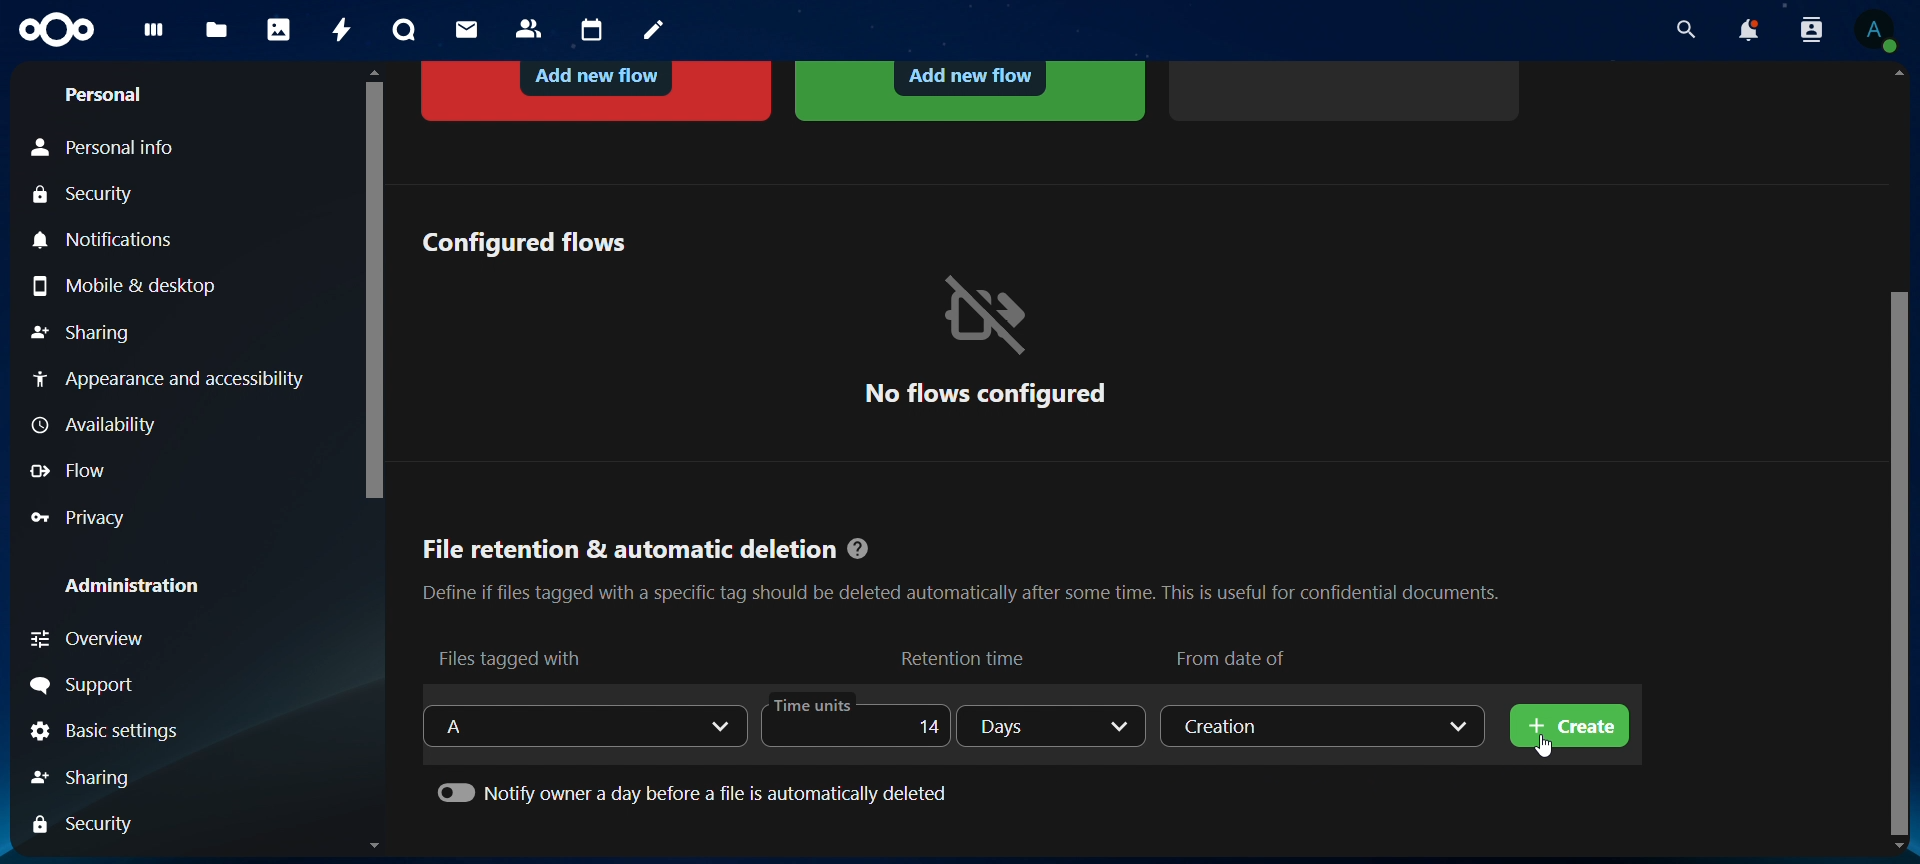 Image resolution: width=1920 pixels, height=864 pixels. Describe the element at coordinates (167, 378) in the screenshot. I see `appearance and accessibility` at that location.